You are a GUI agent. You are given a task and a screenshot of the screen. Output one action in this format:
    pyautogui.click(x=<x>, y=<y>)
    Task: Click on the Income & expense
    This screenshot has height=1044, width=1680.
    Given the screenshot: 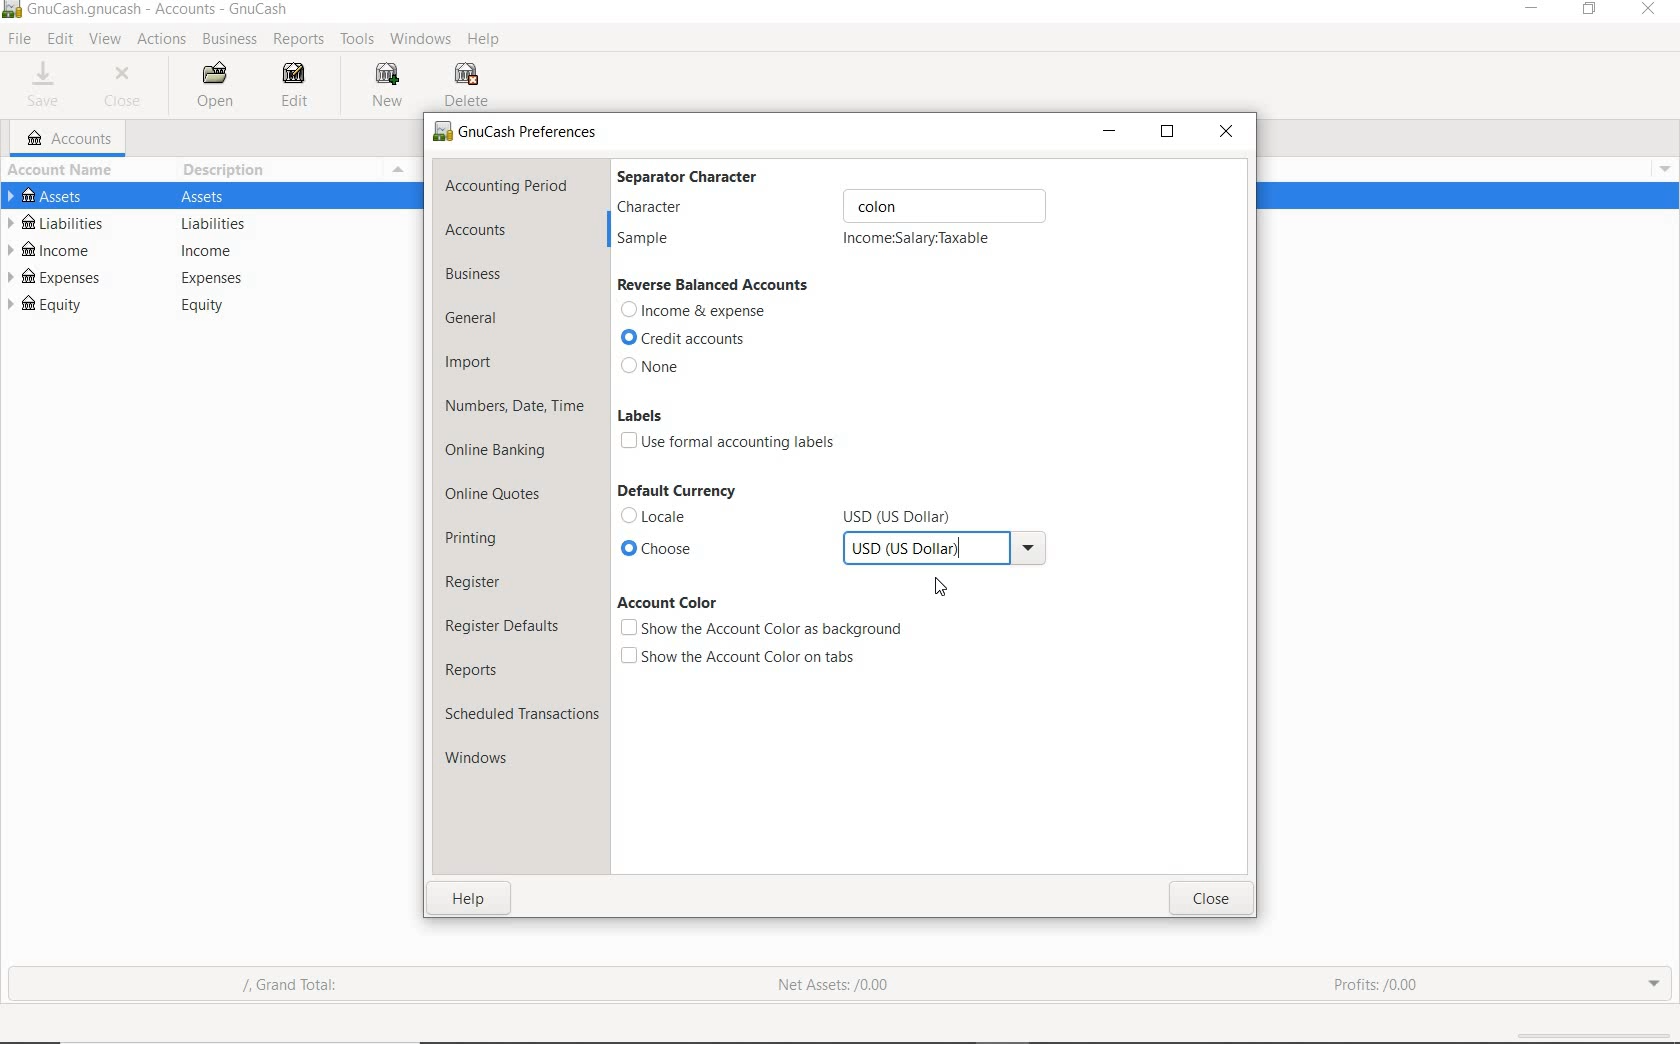 What is the action you would take?
    pyautogui.click(x=695, y=312)
    